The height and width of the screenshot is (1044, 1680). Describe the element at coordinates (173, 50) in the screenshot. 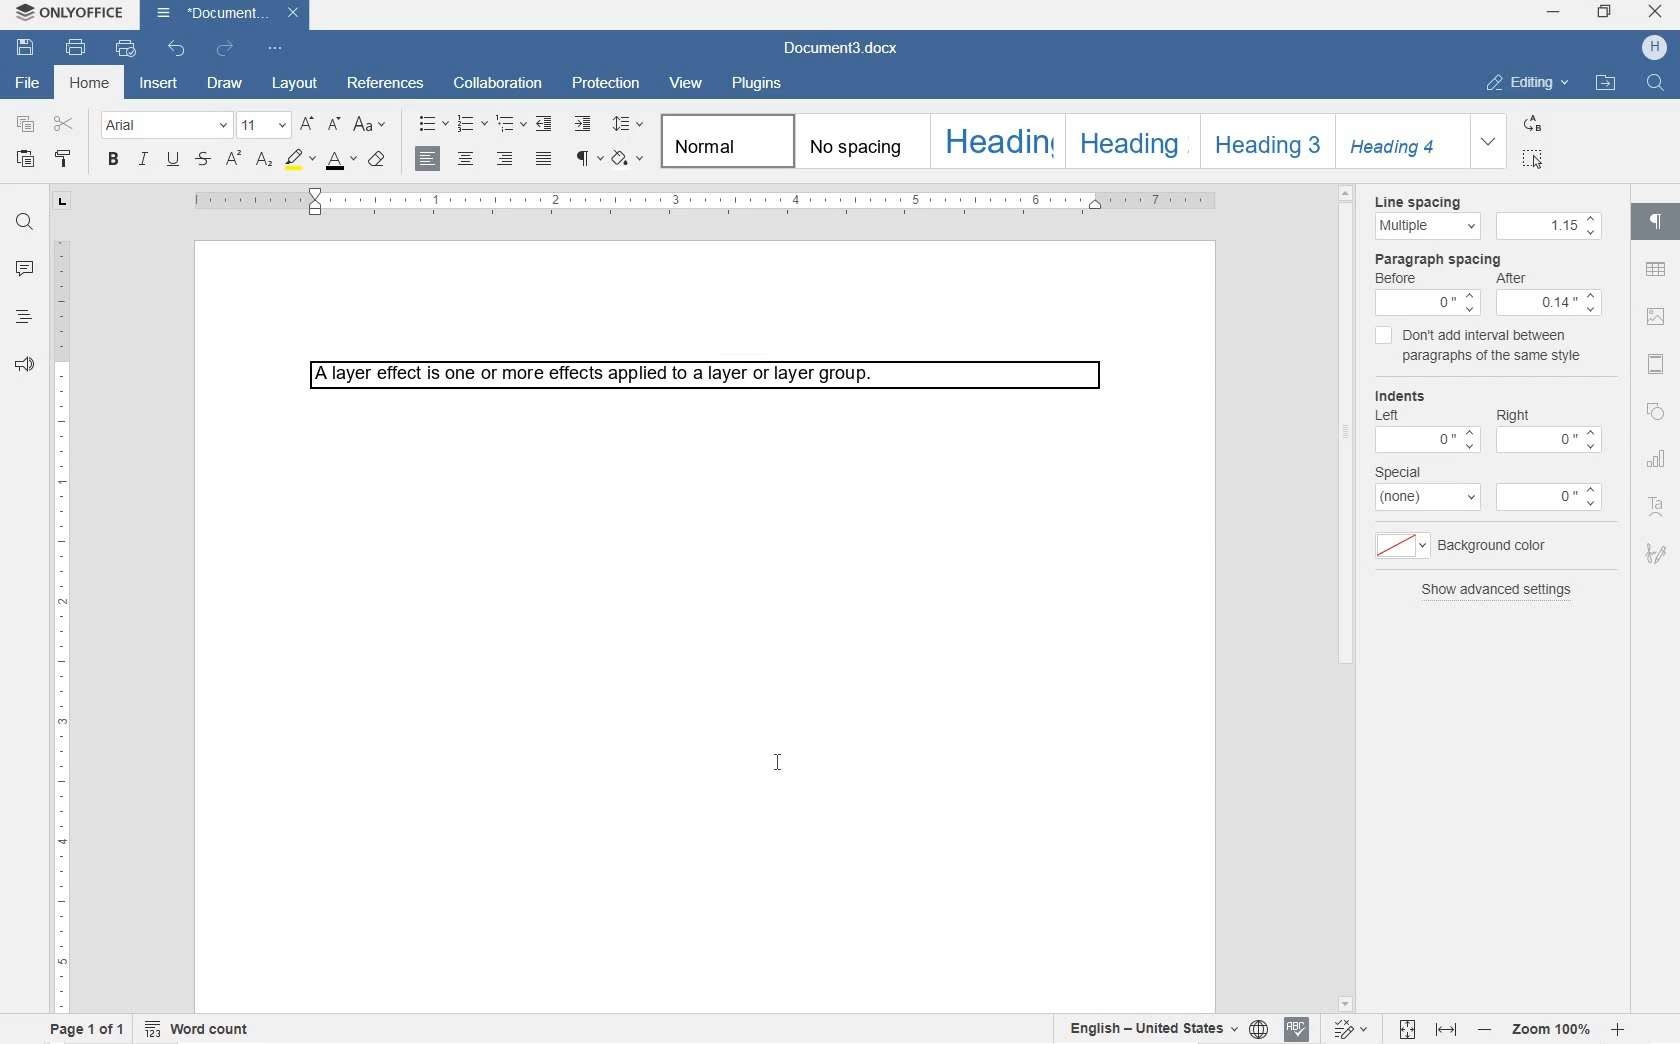

I see `UNDO` at that location.